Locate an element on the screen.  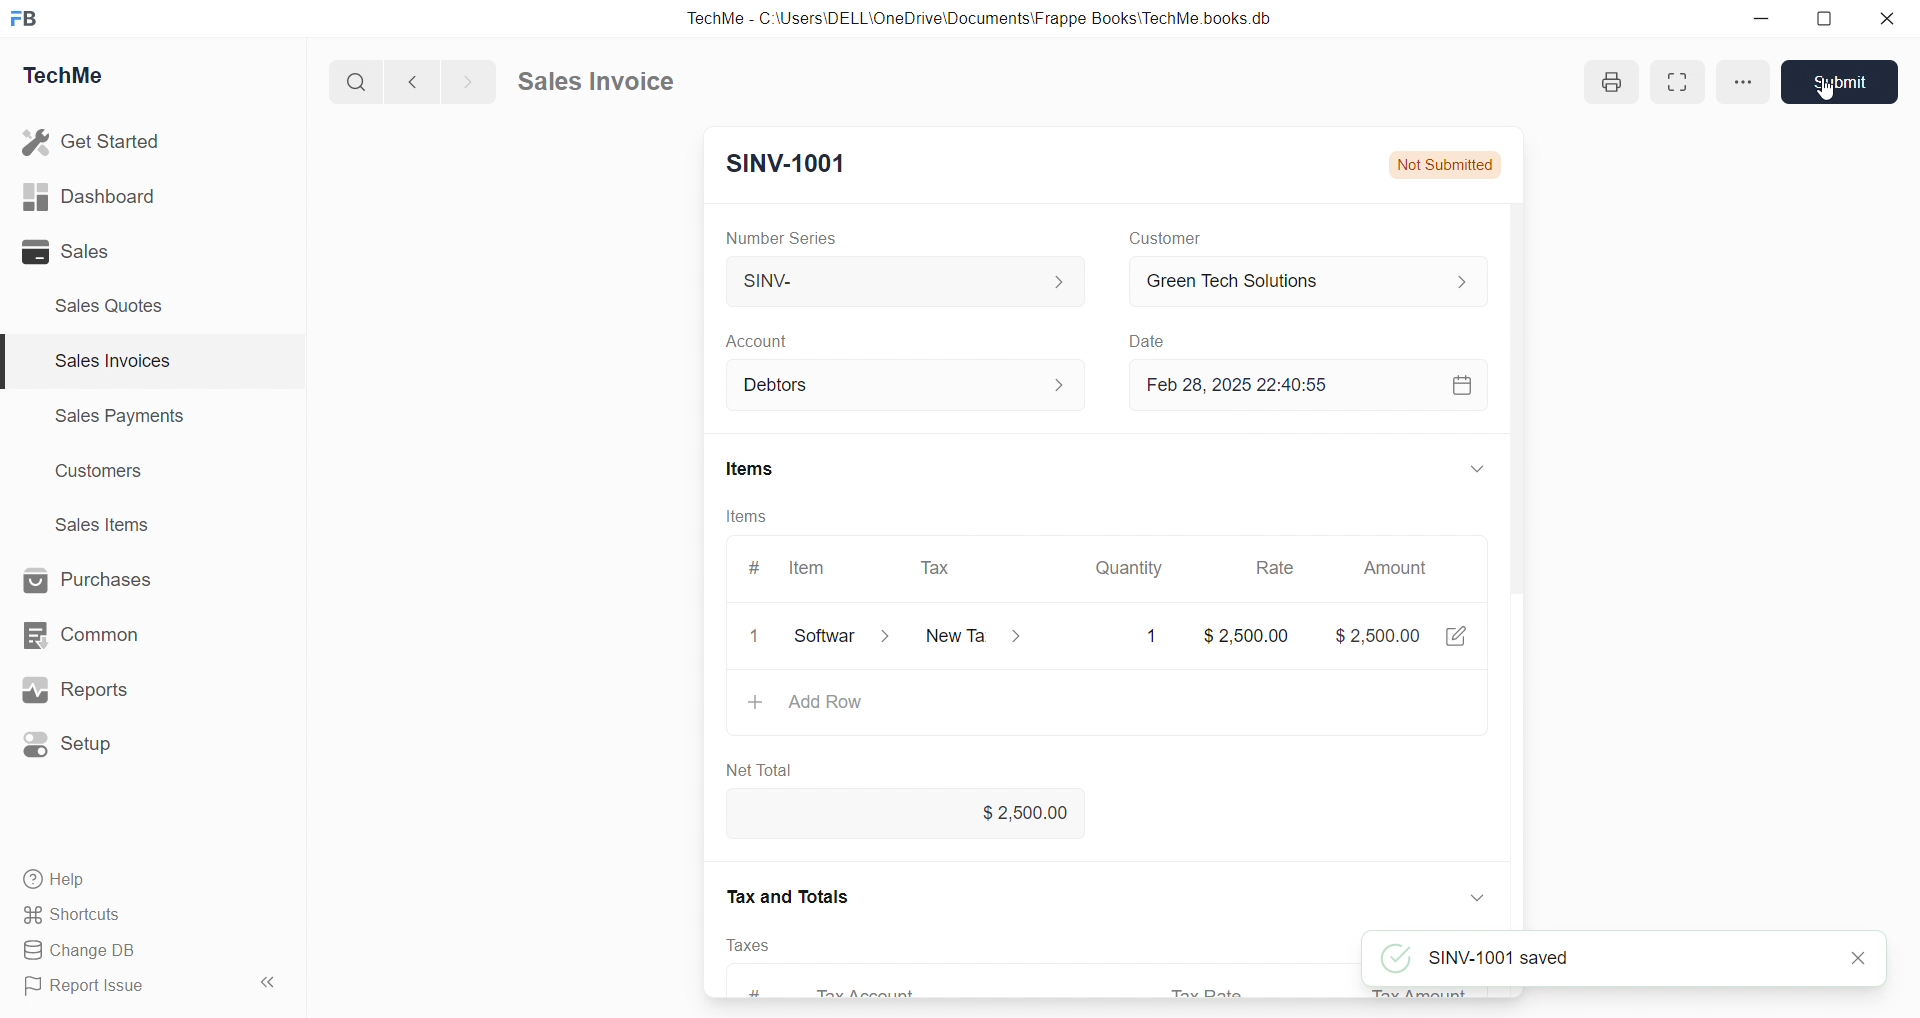
back is located at coordinates (408, 81).